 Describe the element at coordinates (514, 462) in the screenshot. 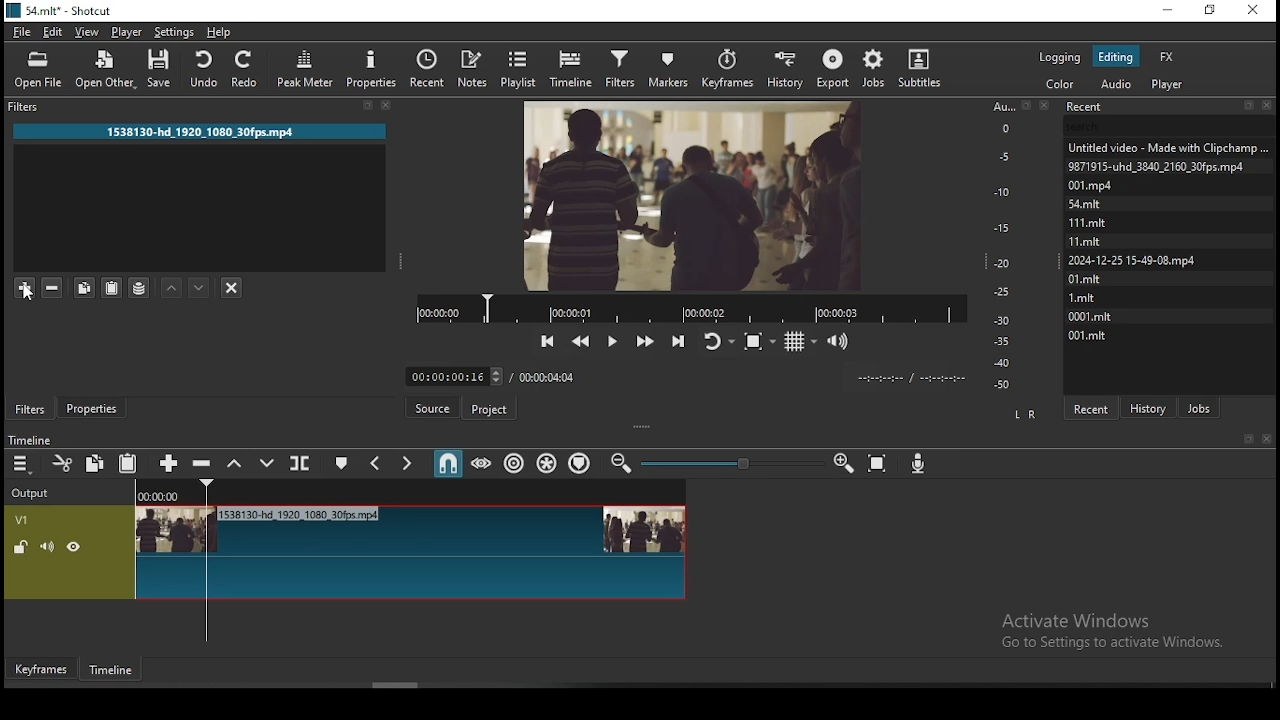

I see `ripple` at that location.